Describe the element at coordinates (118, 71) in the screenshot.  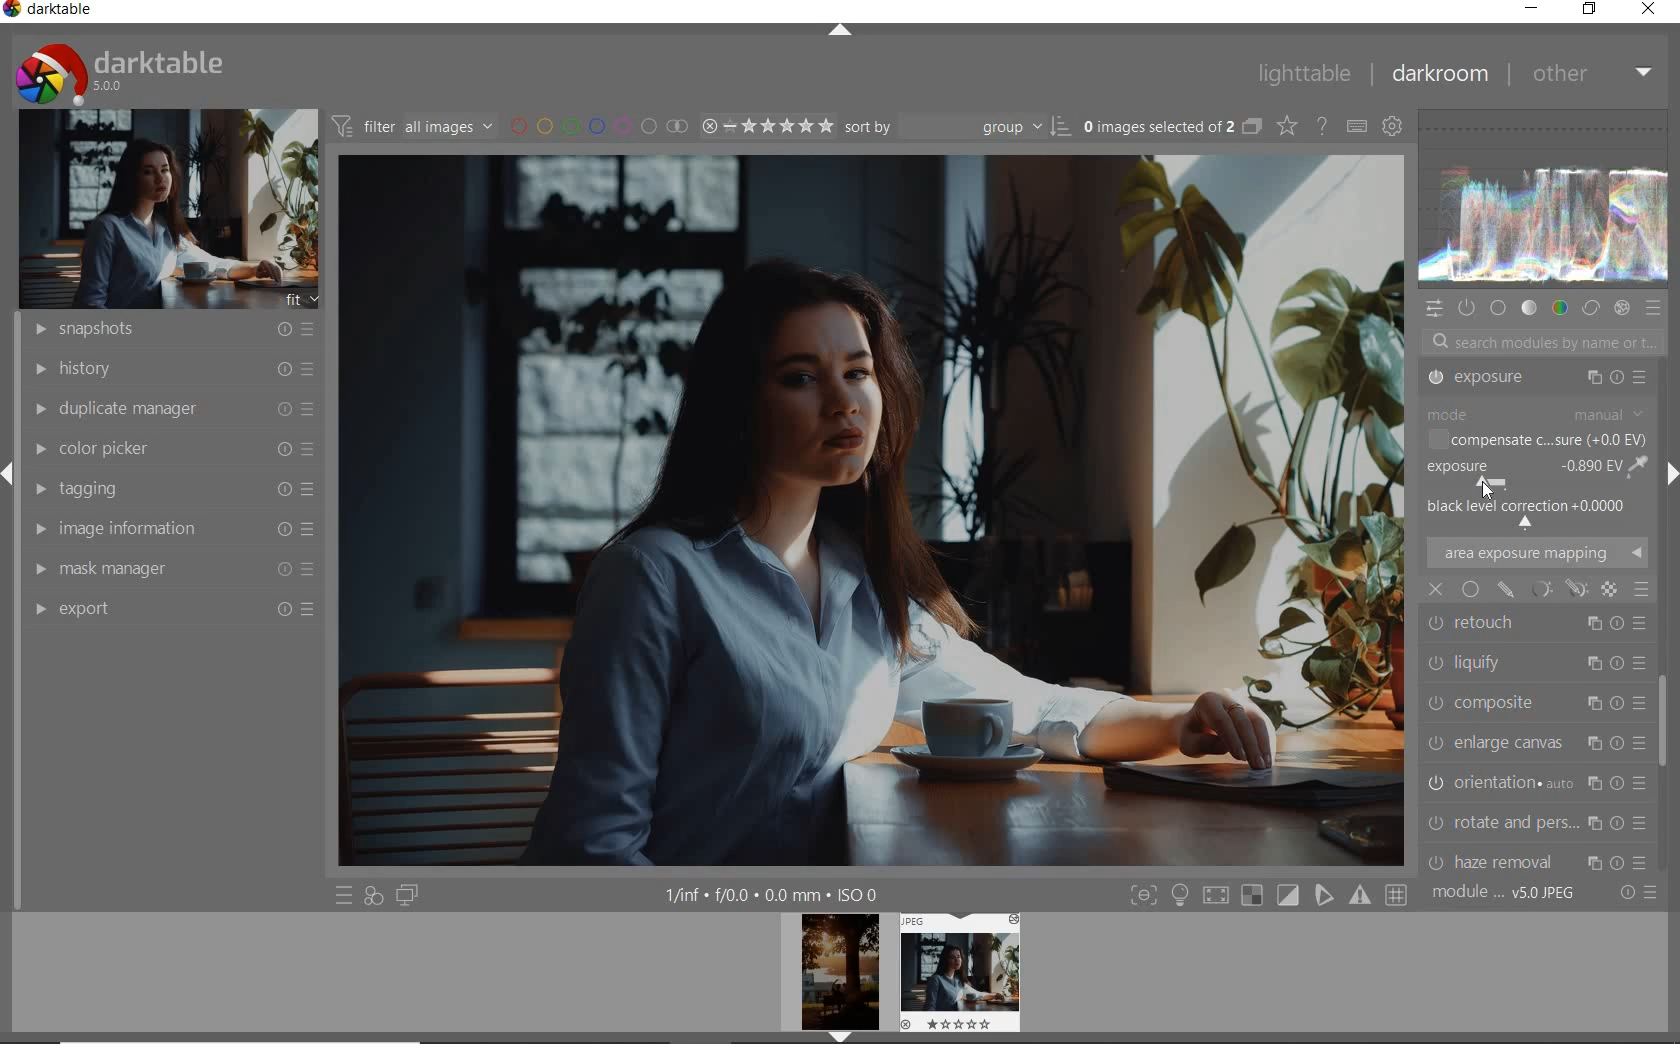
I see `SYSTEM LOGO & NAME` at that location.